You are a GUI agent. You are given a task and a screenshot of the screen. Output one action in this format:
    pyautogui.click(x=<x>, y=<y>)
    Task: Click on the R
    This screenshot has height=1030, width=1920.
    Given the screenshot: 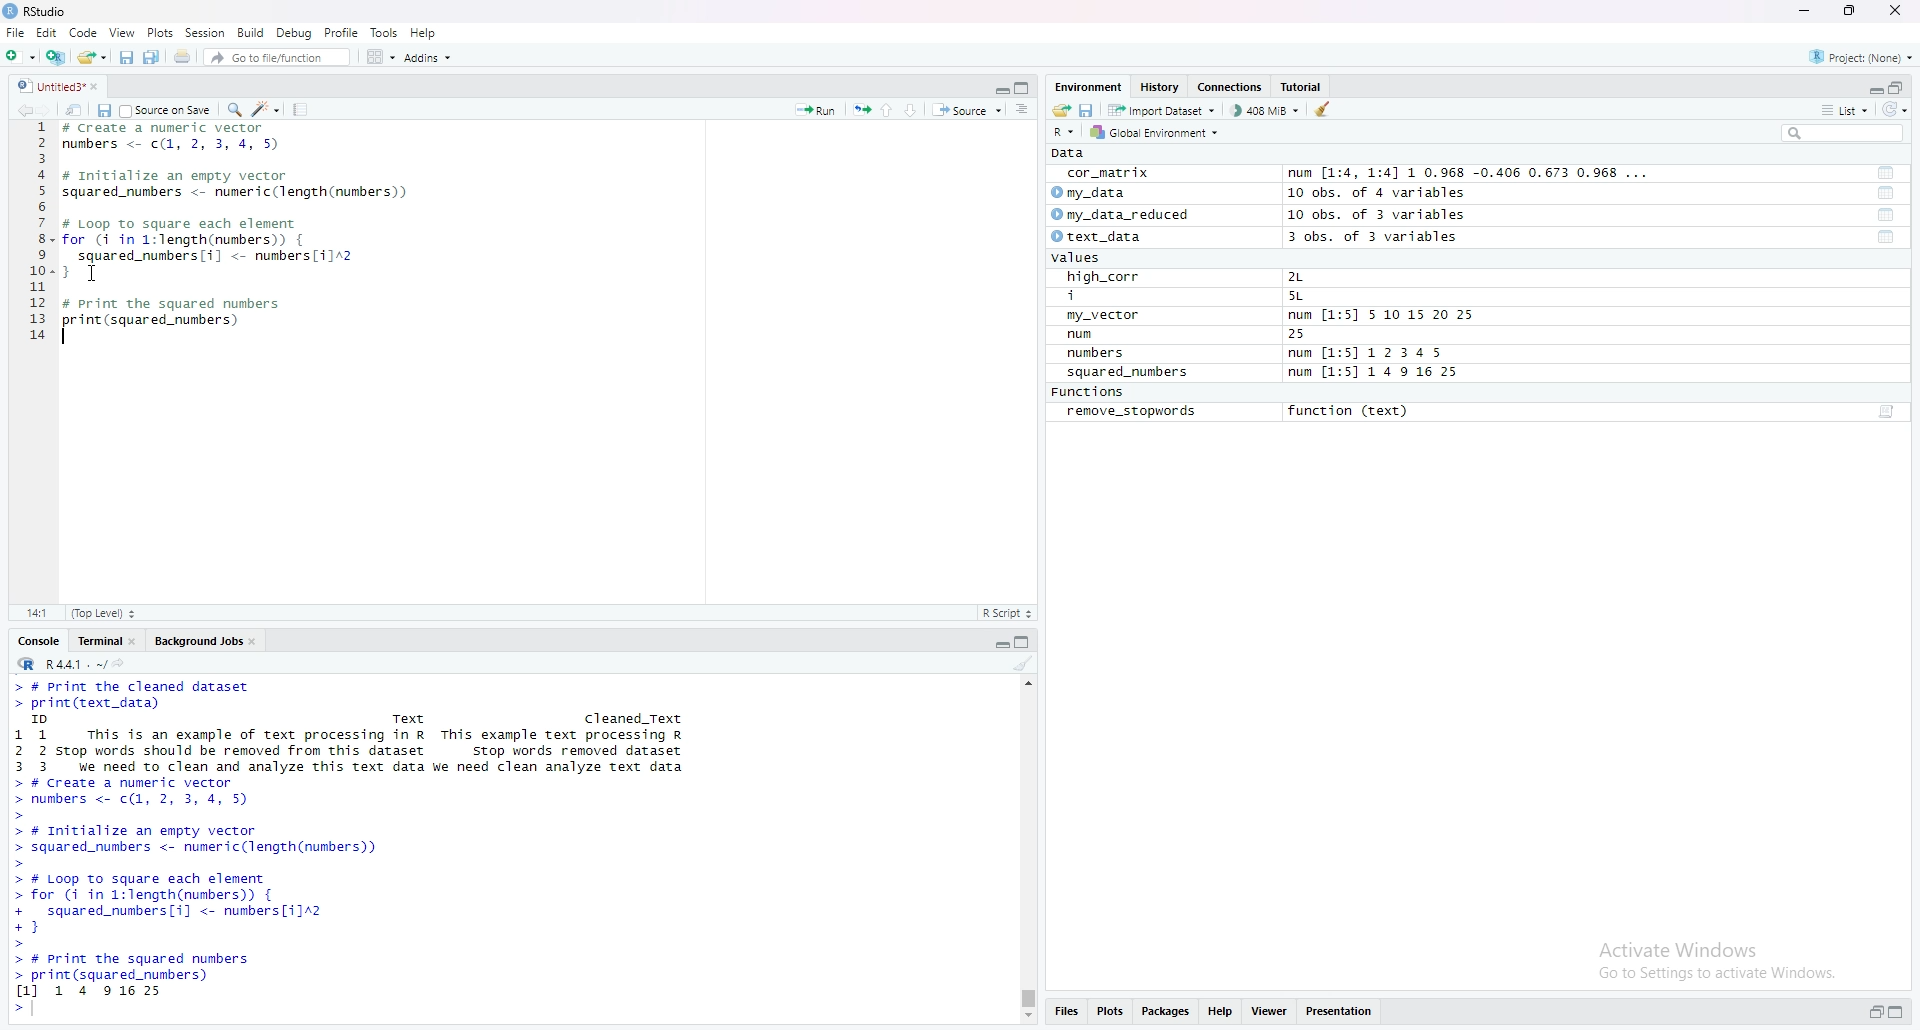 What is the action you would take?
    pyautogui.click(x=1066, y=131)
    